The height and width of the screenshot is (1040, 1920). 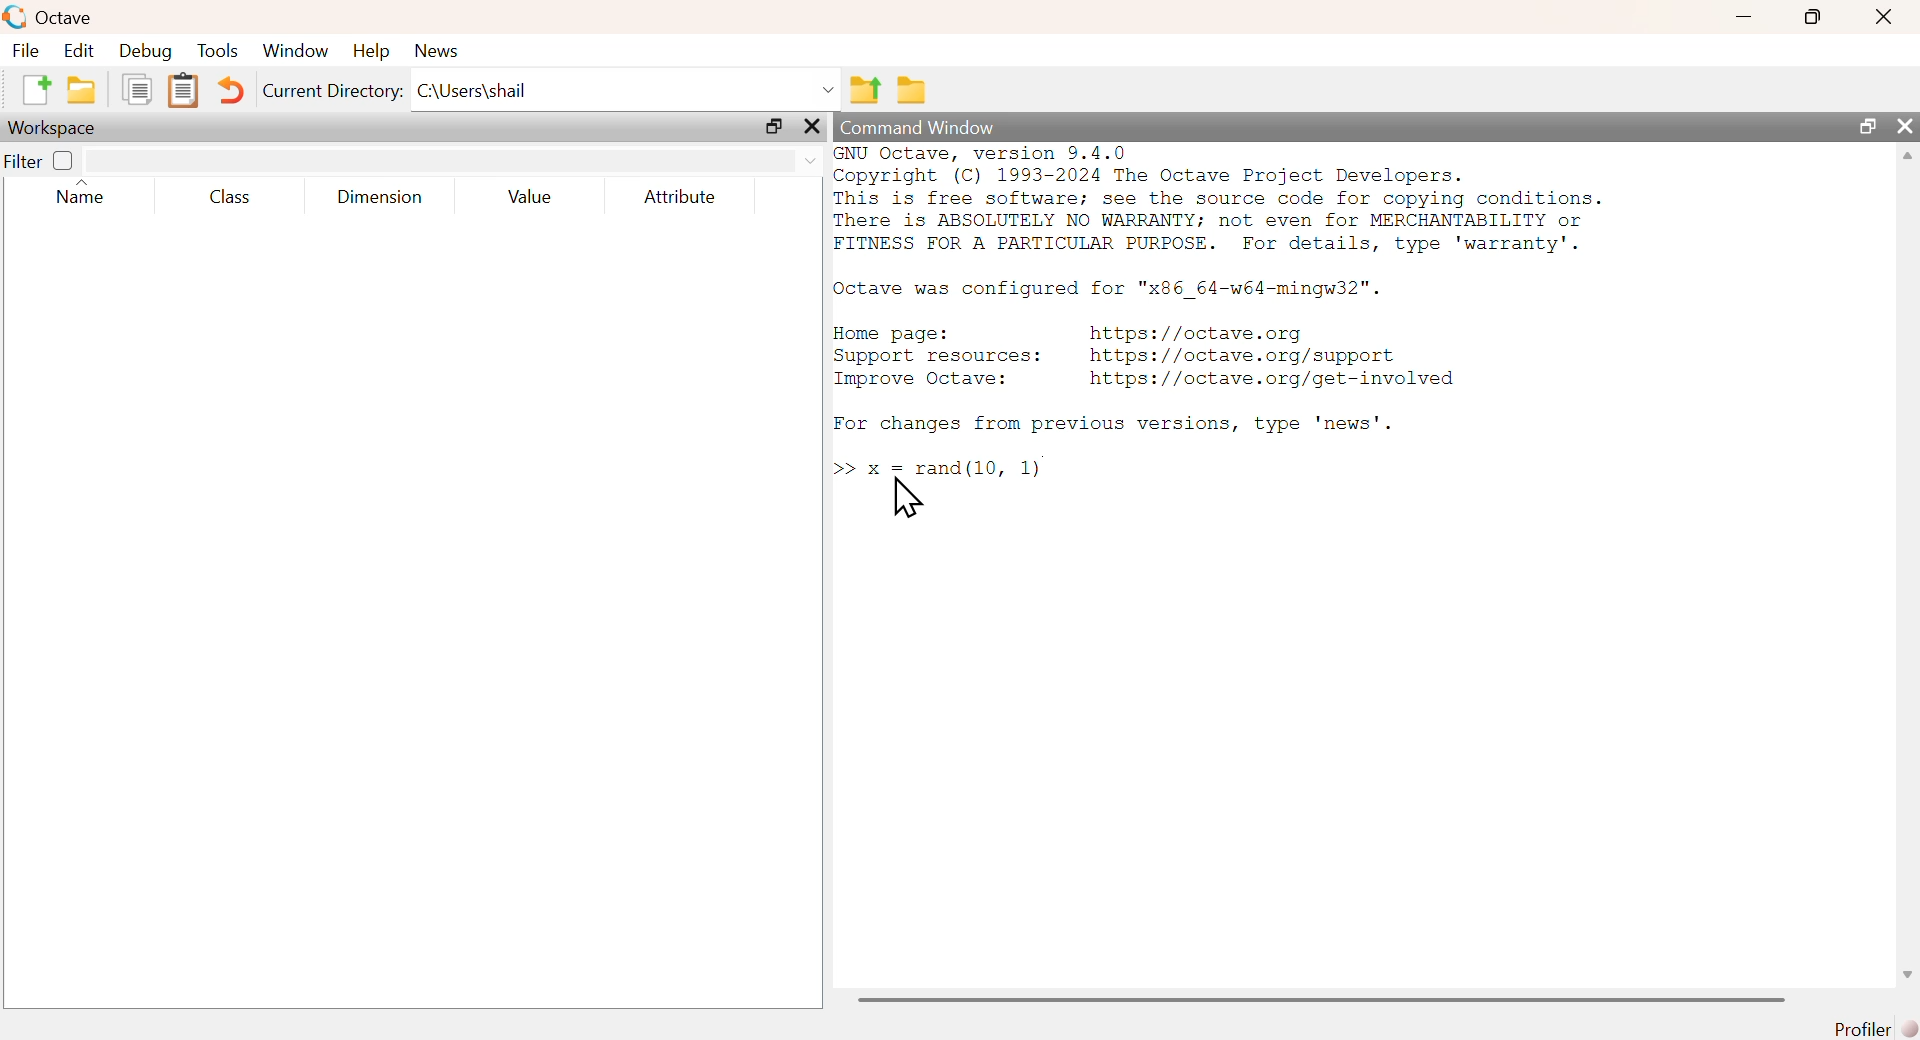 I want to click on name, so click(x=80, y=192).